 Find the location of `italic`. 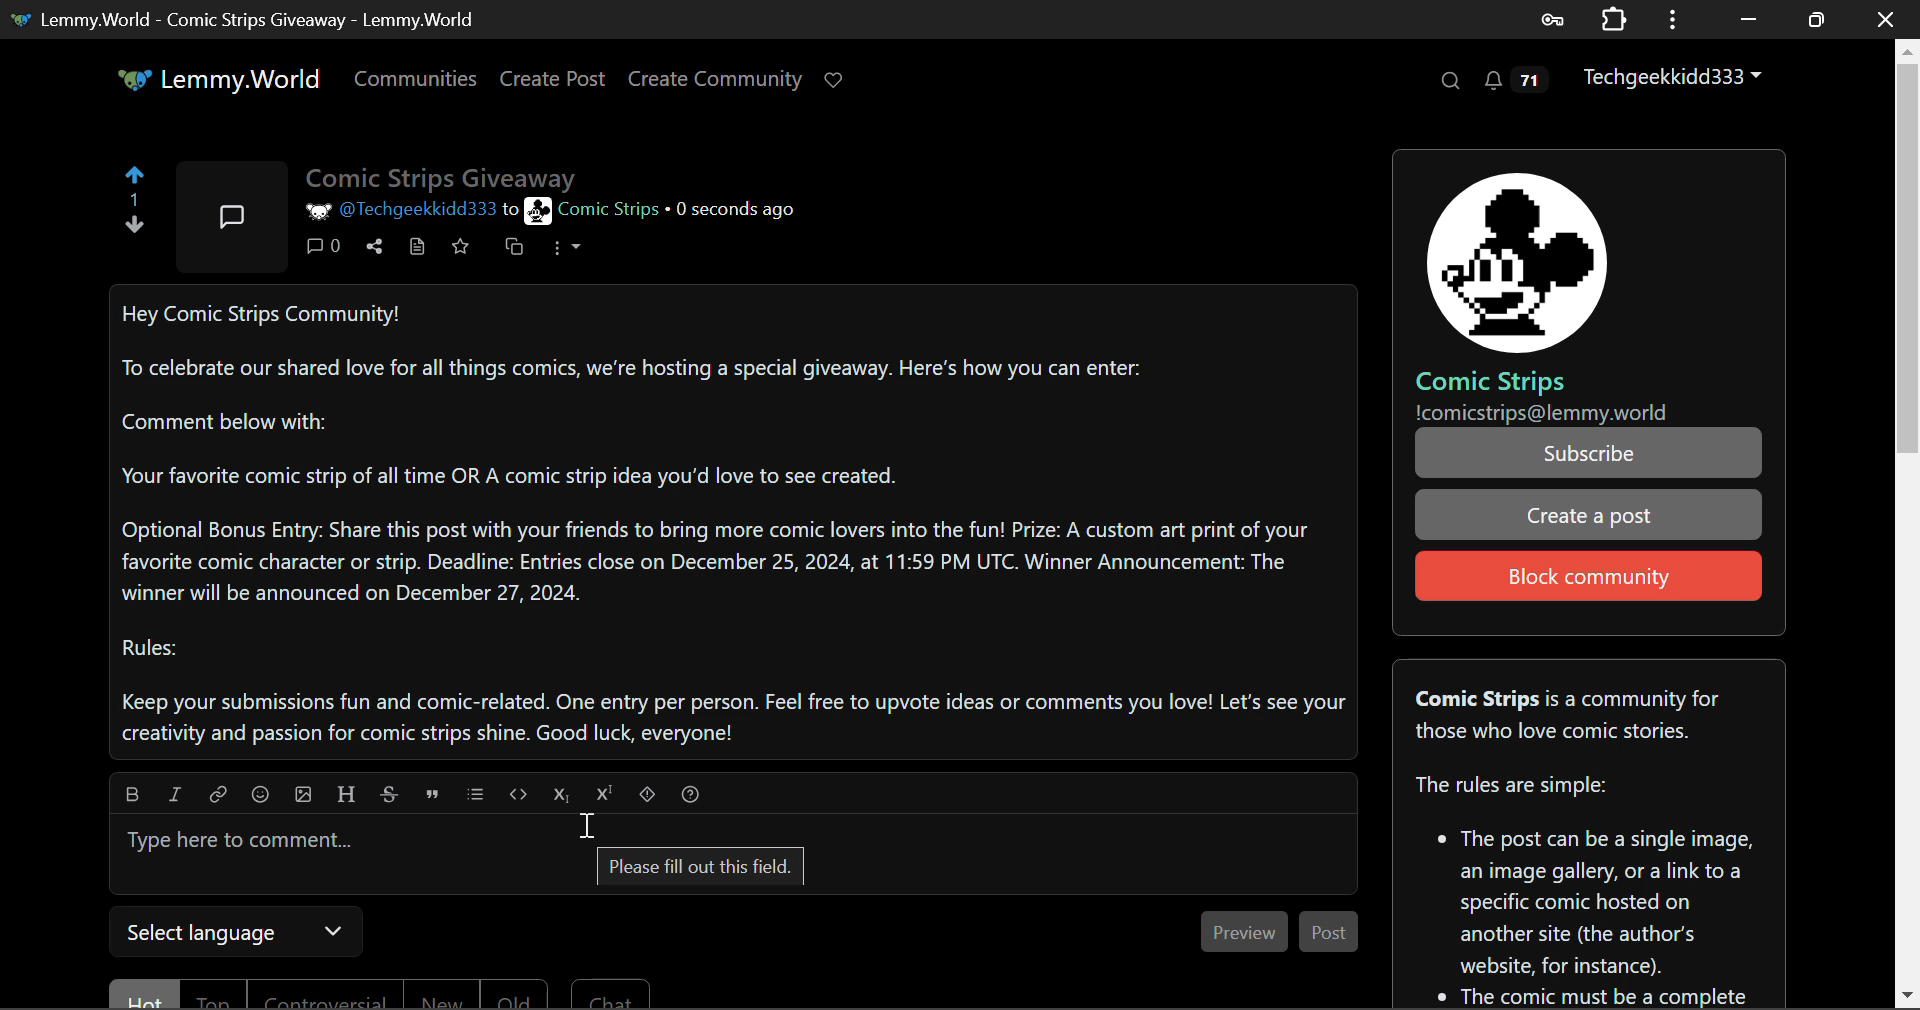

italic is located at coordinates (217, 791).